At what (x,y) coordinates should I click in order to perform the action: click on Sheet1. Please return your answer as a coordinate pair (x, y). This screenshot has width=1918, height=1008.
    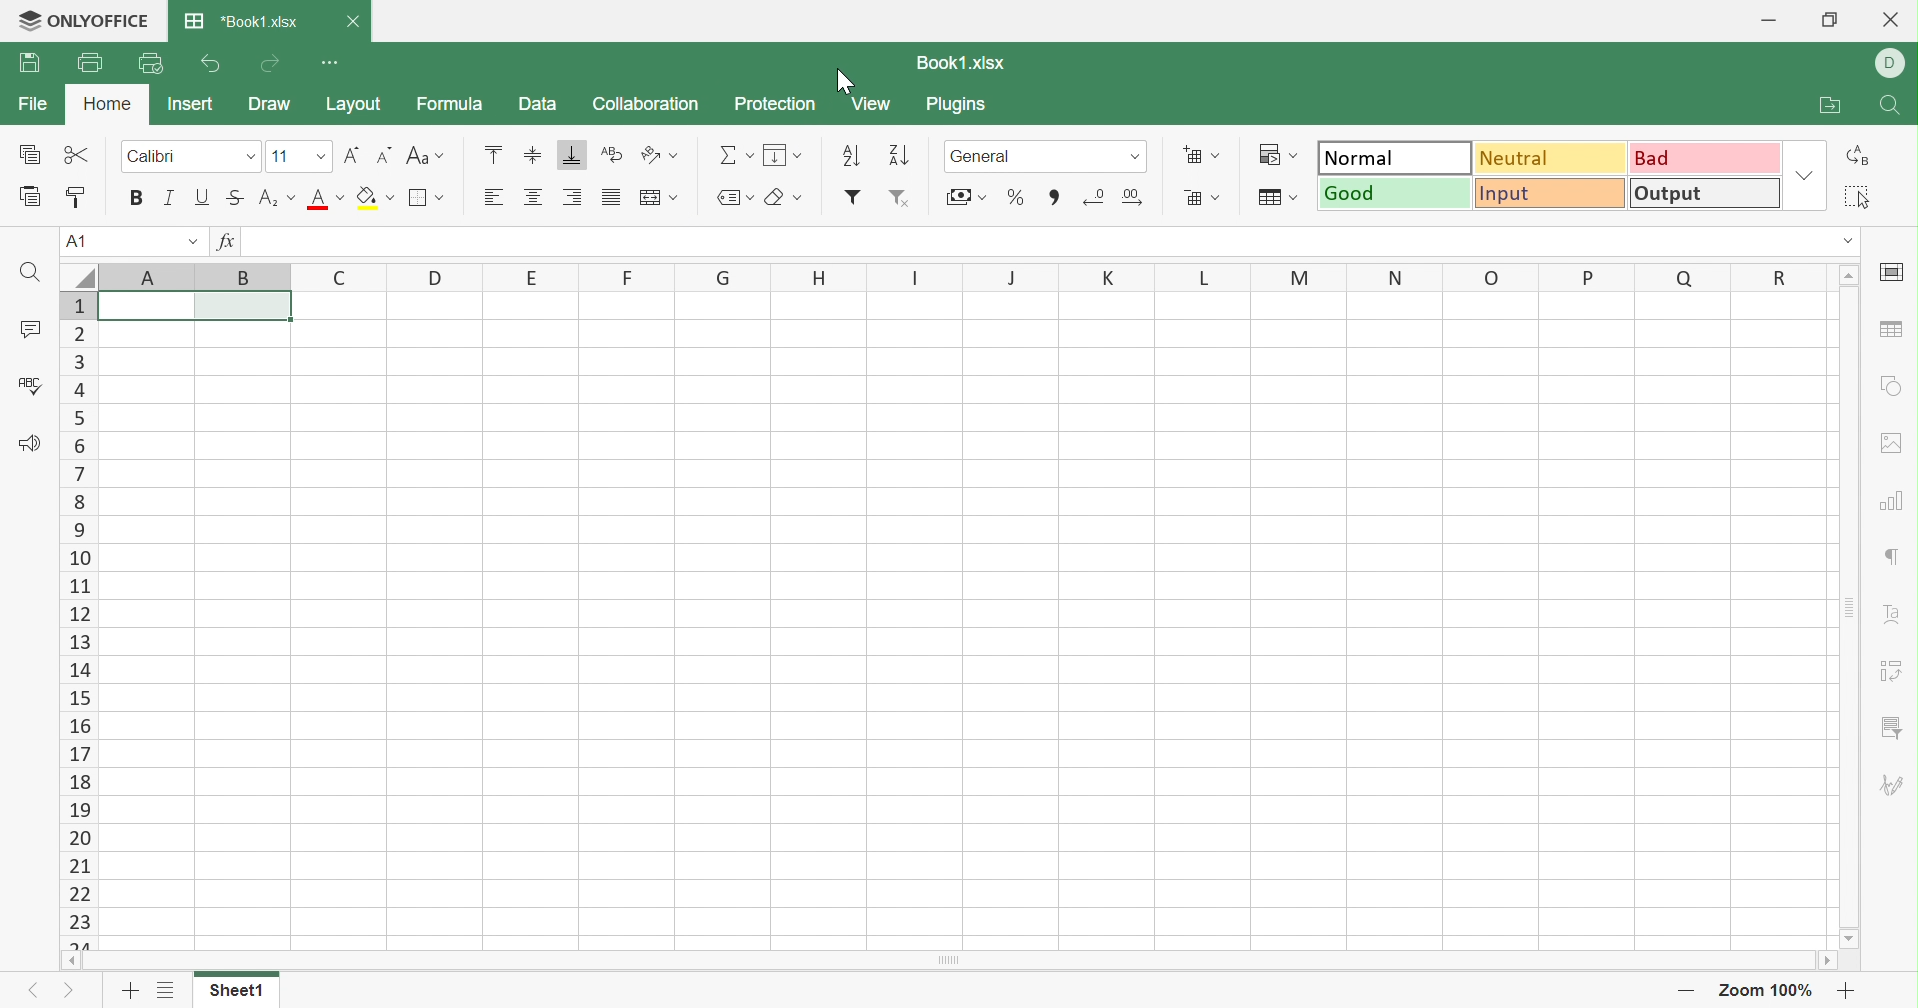
    Looking at the image, I should click on (238, 994).